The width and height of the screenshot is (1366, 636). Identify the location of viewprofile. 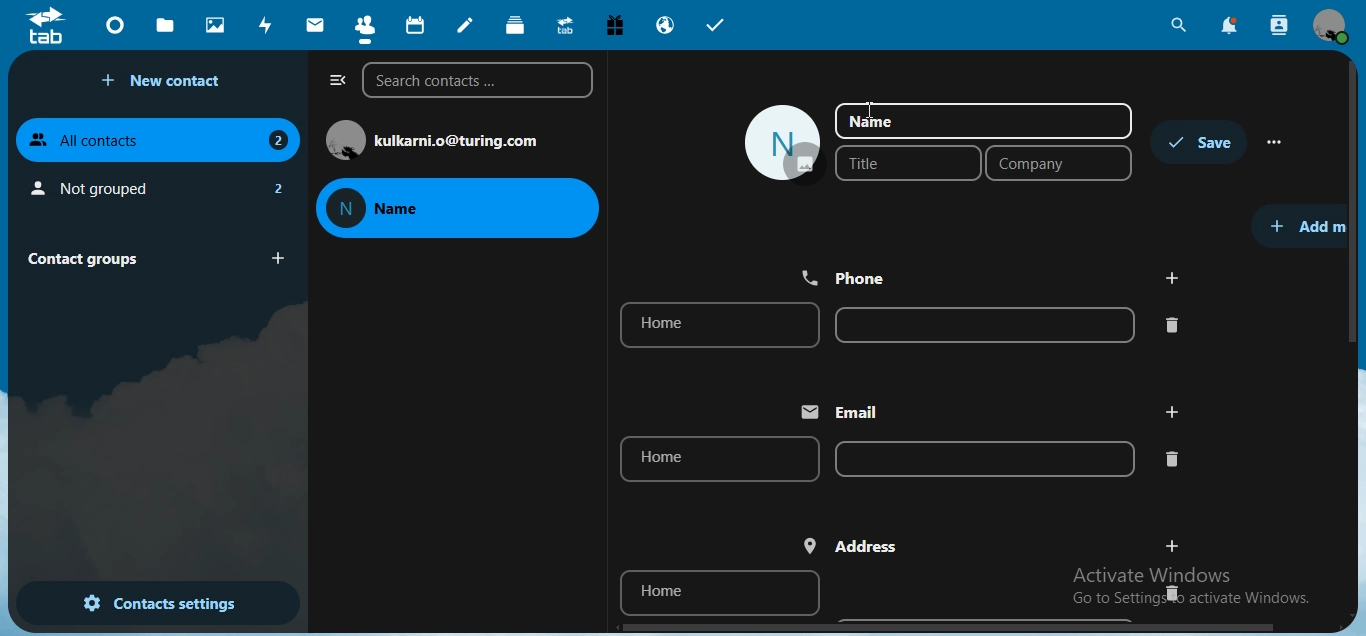
(1333, 27).